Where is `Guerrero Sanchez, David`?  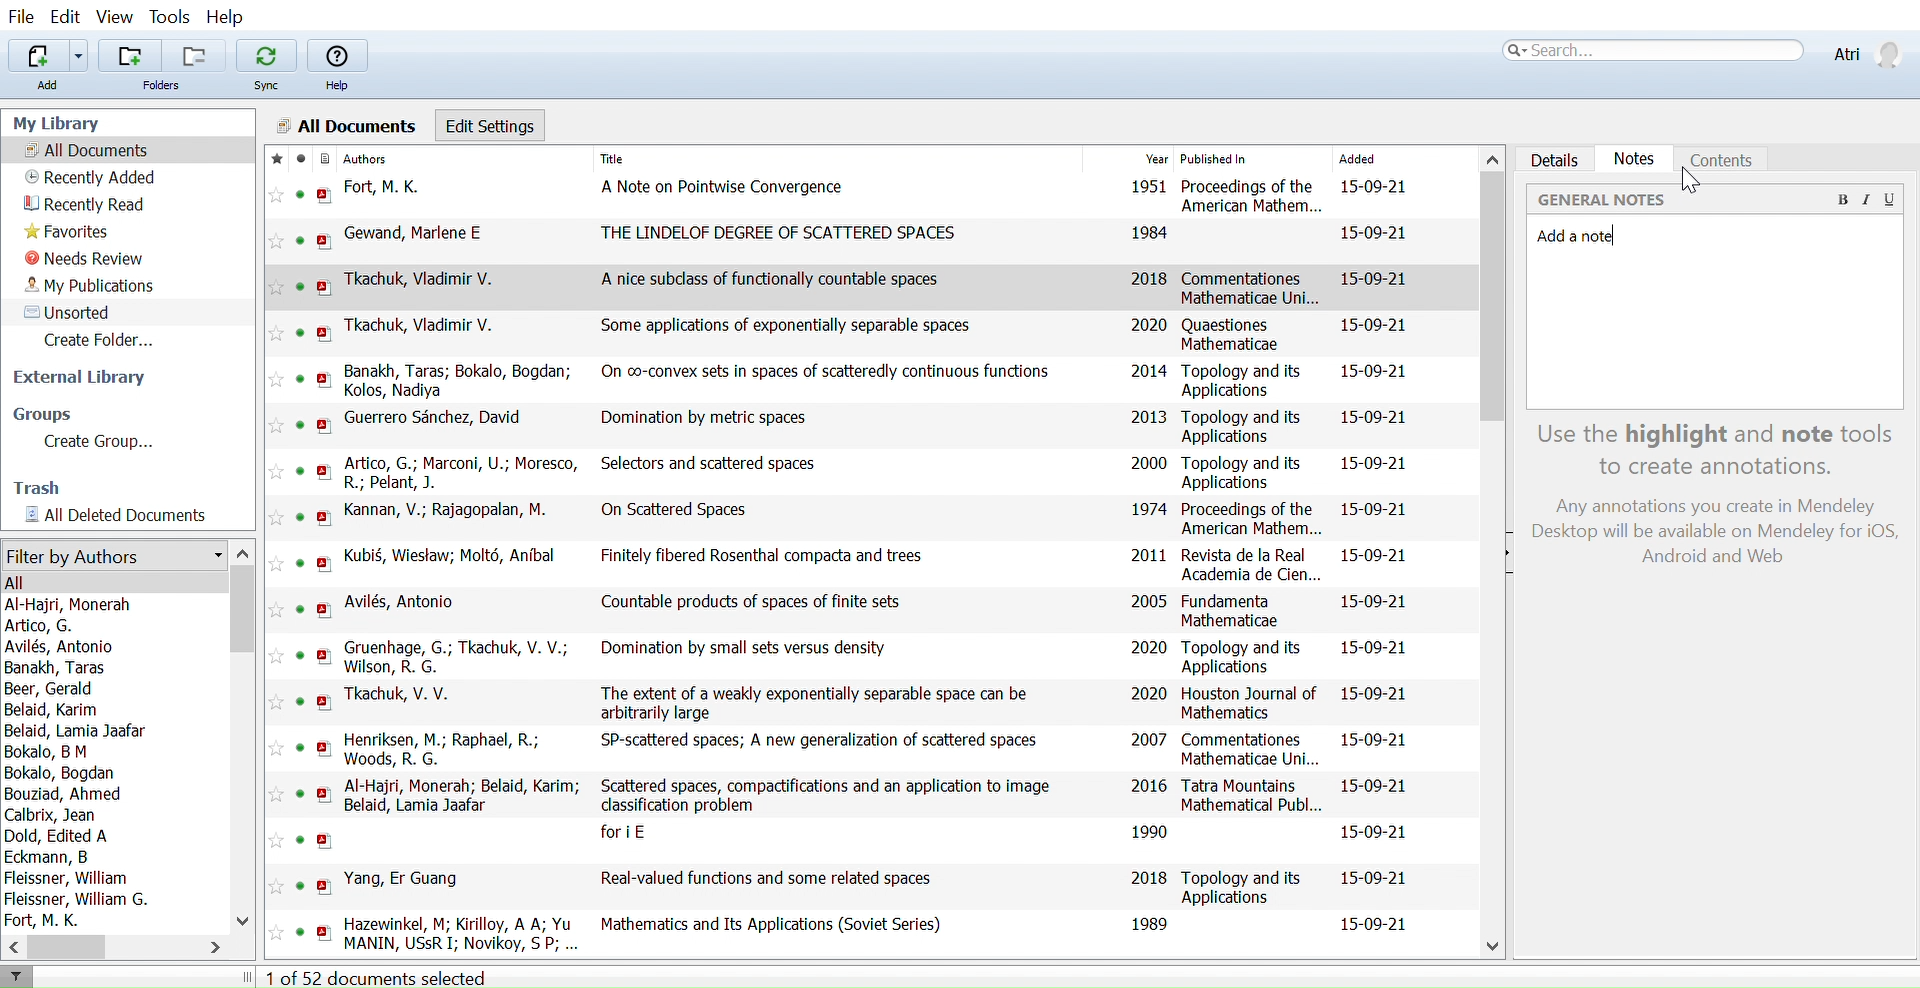 Guerrero Sanchez, David is located at coordinates (437, 418).